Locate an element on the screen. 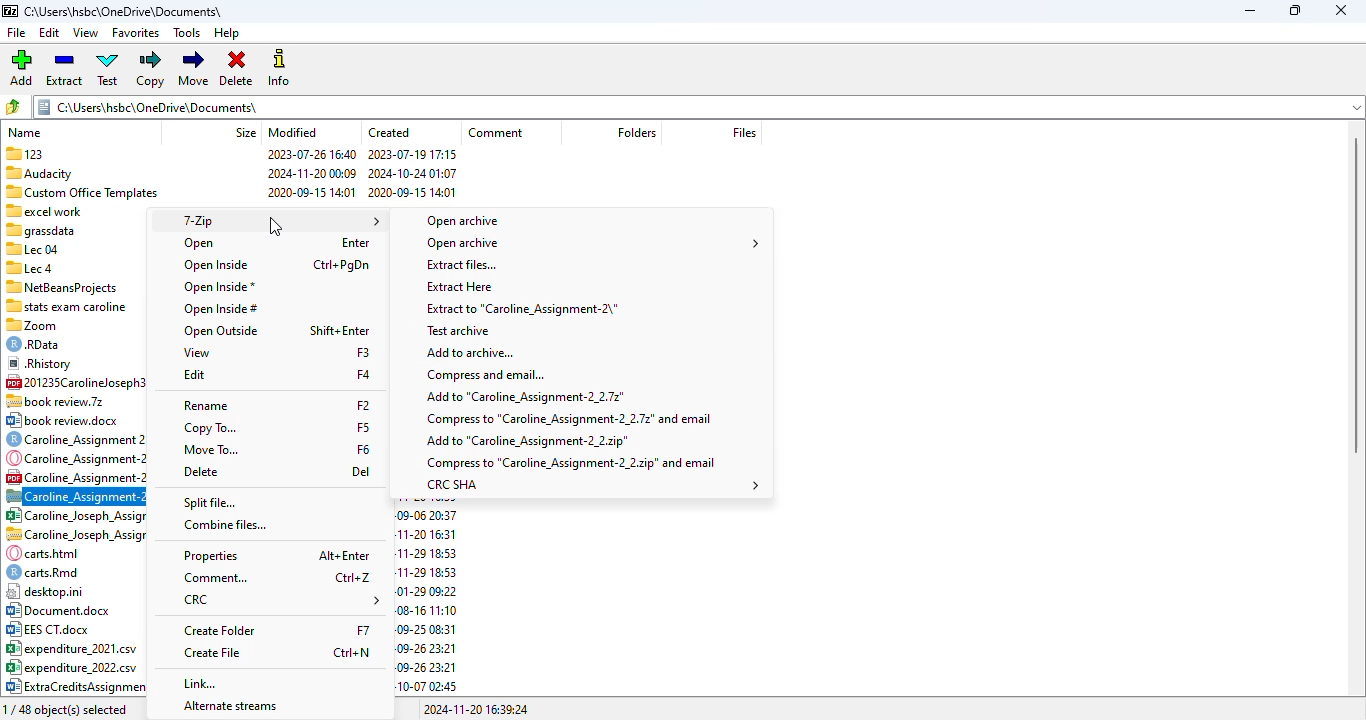  shortcut for comment is located at coordinates (354, 577).